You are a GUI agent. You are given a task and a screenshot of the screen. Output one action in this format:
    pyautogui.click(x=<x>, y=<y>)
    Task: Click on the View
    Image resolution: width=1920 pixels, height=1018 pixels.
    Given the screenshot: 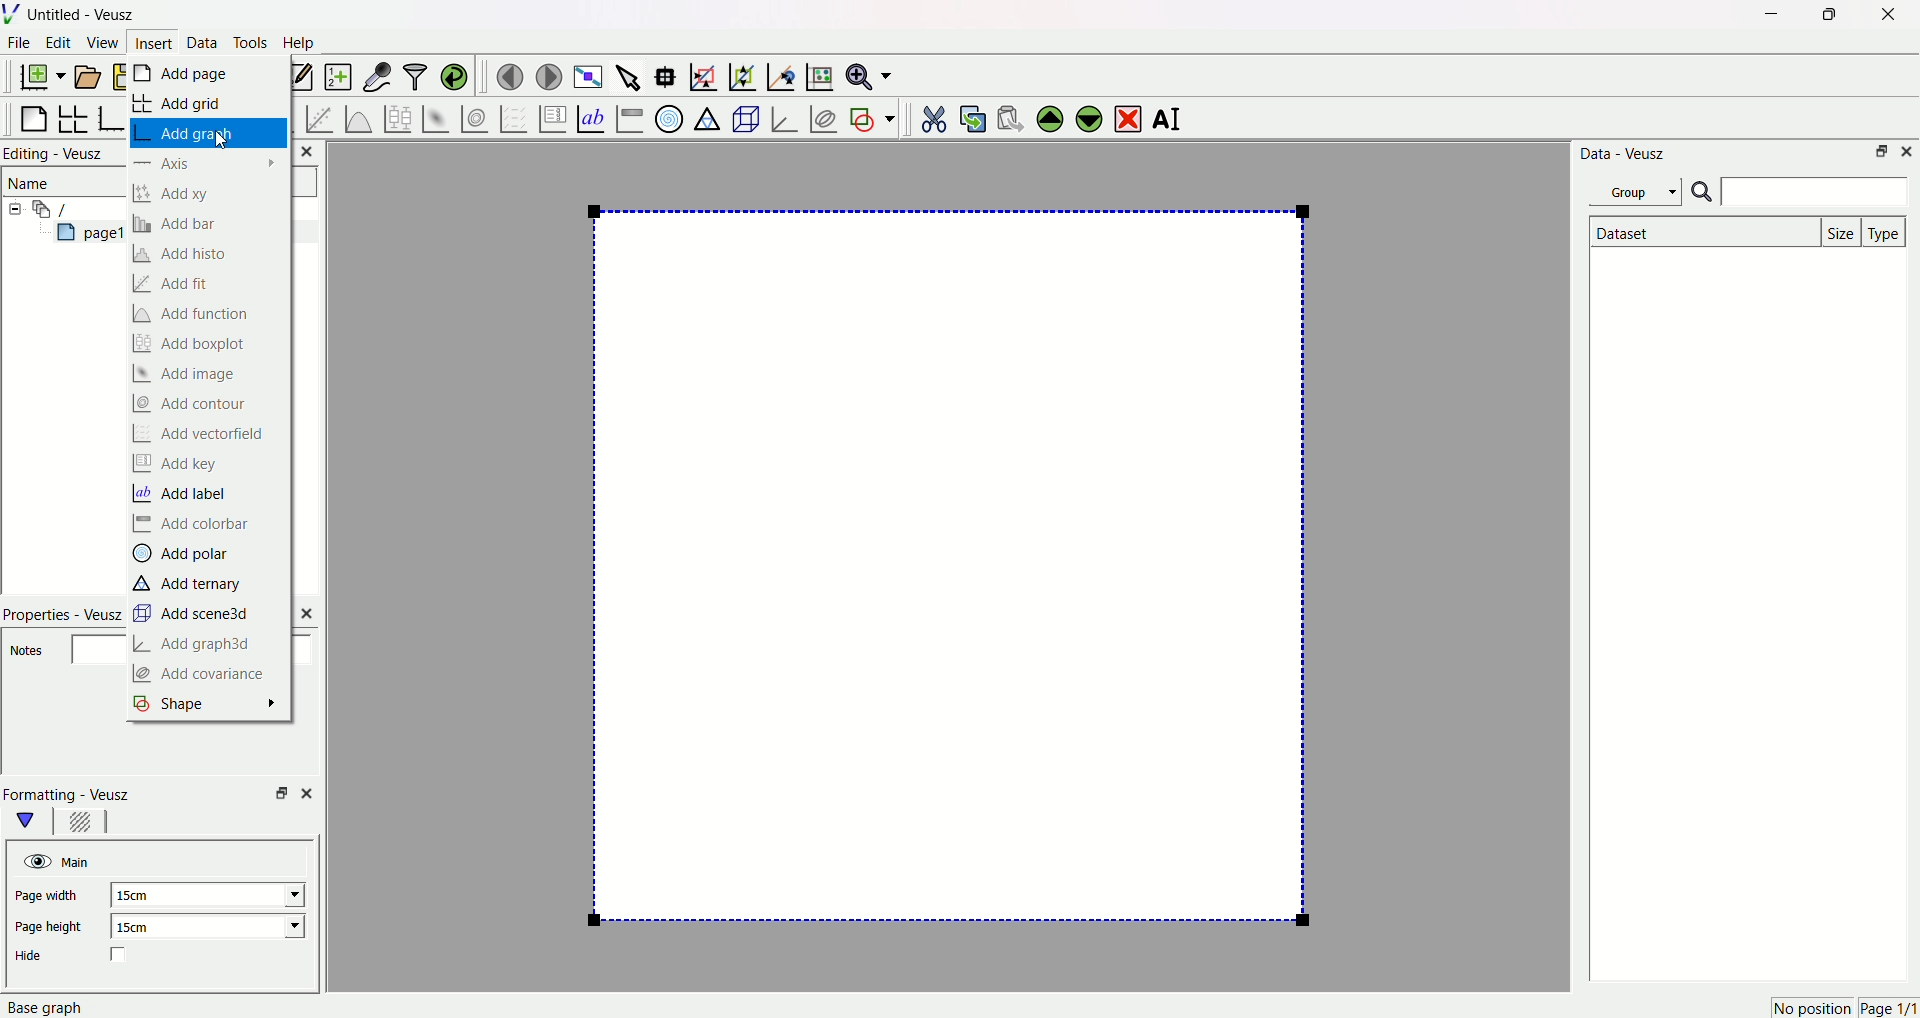 What is the action you would take?
    pyautogui.click(x=103, y=44)
    